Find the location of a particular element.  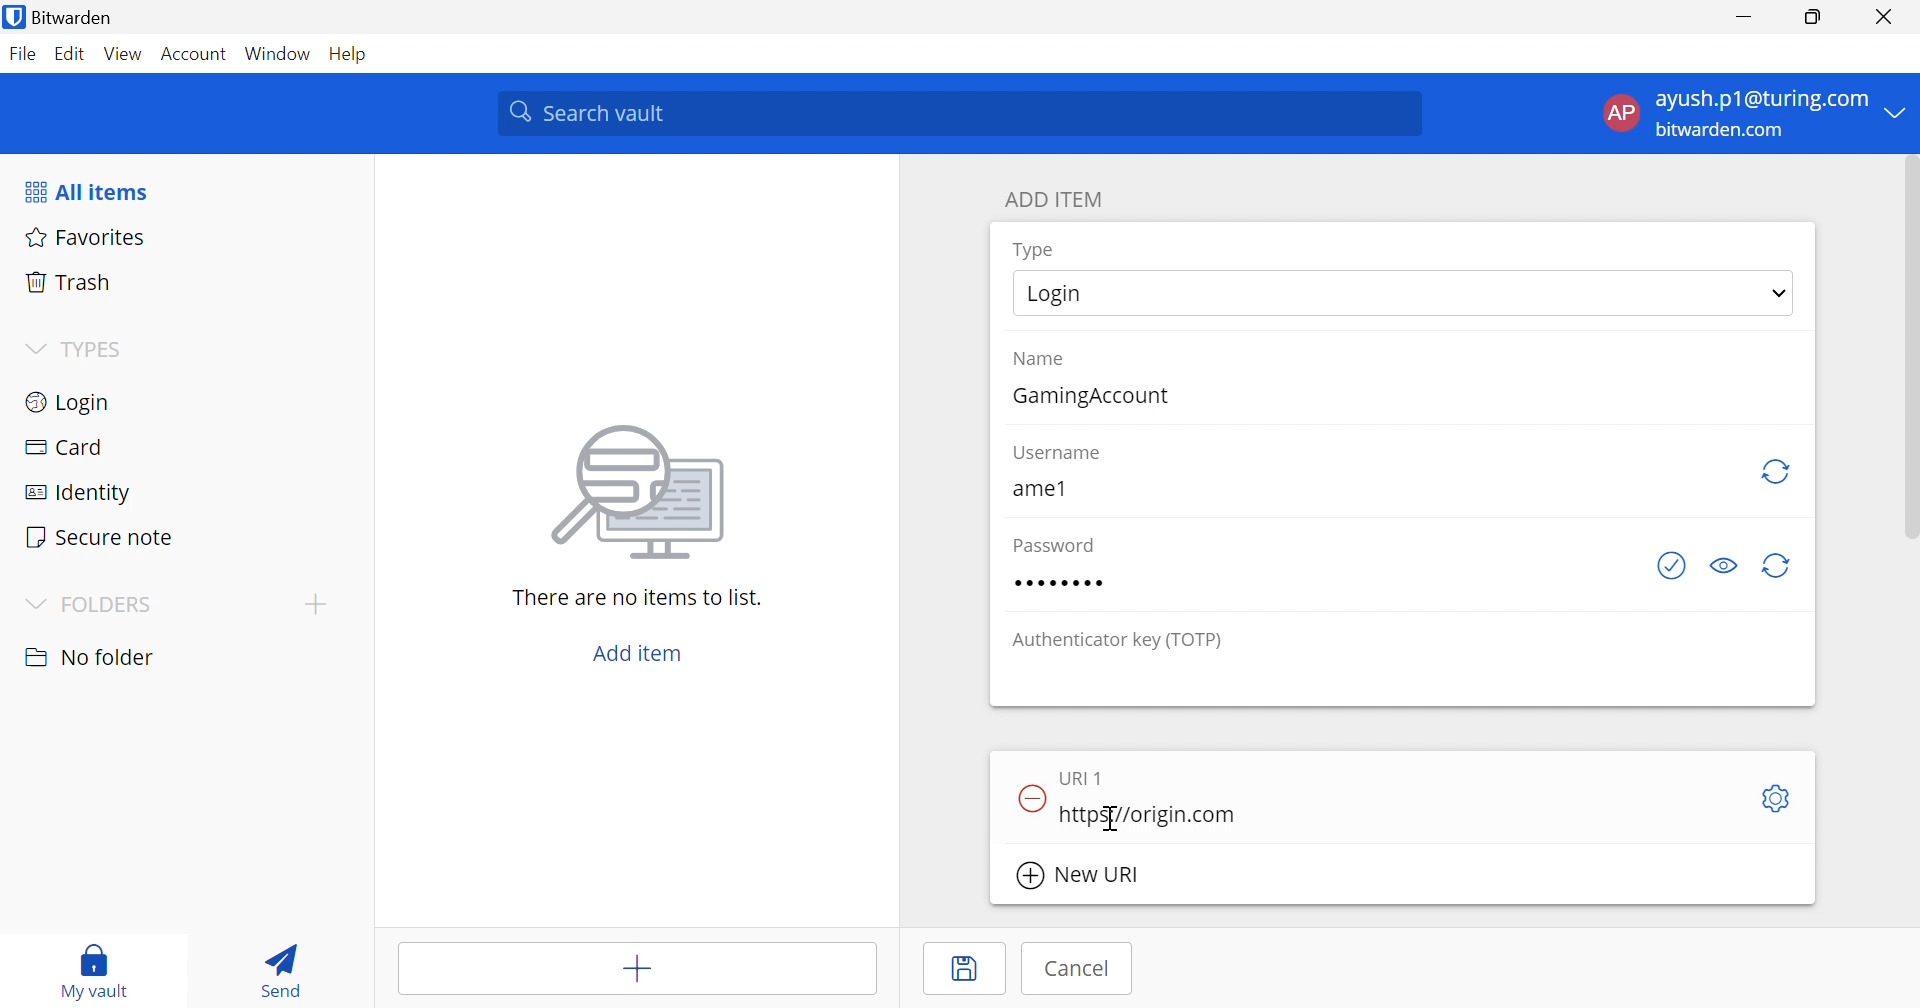

Search vault is located at coordinates (961, 113).